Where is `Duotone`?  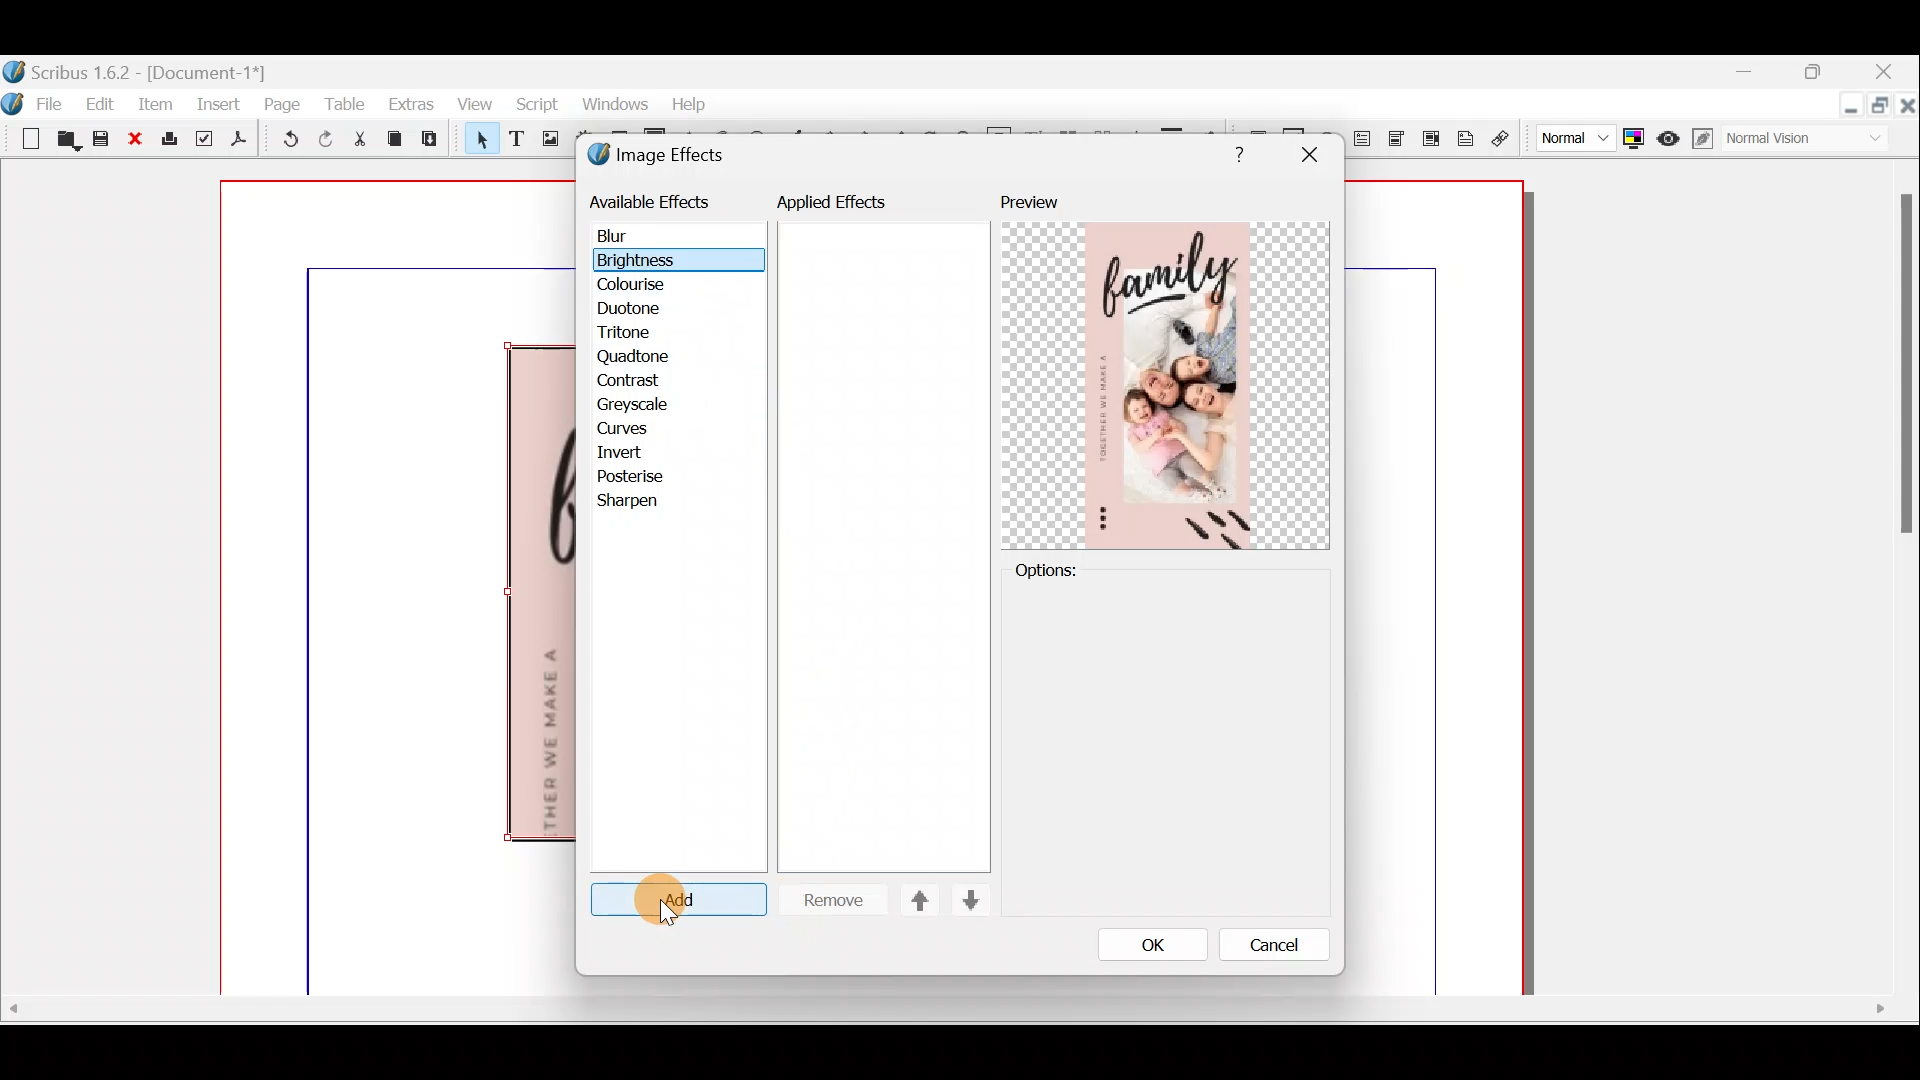 Duotone is located at coordinates (633, 311).